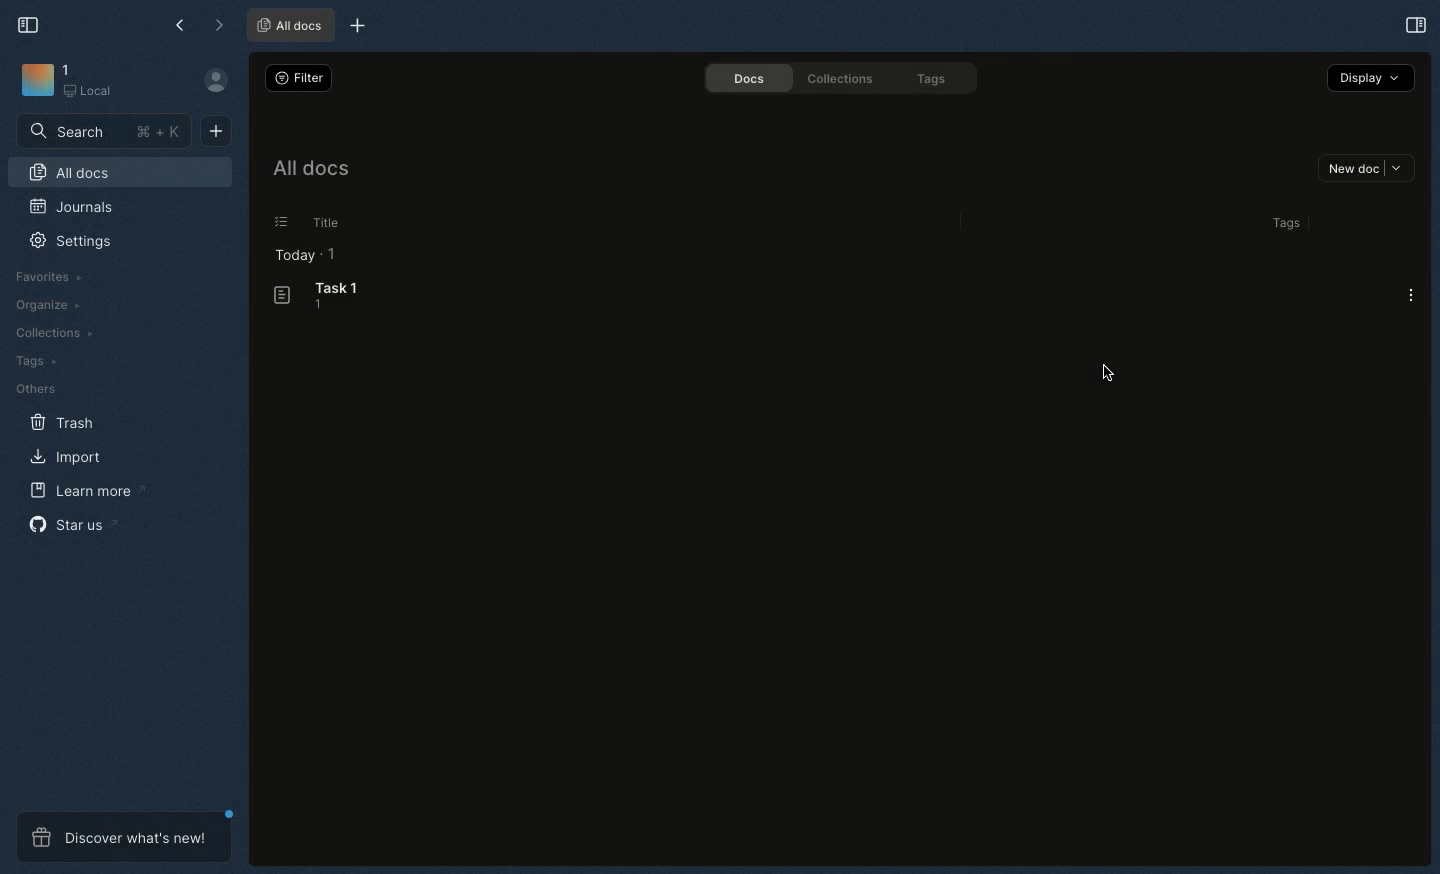 This screenshot has height=874, width=1440. What do you see at coordinates (214, 79) in the screenshot?
I see `Profile` at bounding box center [214, 79].